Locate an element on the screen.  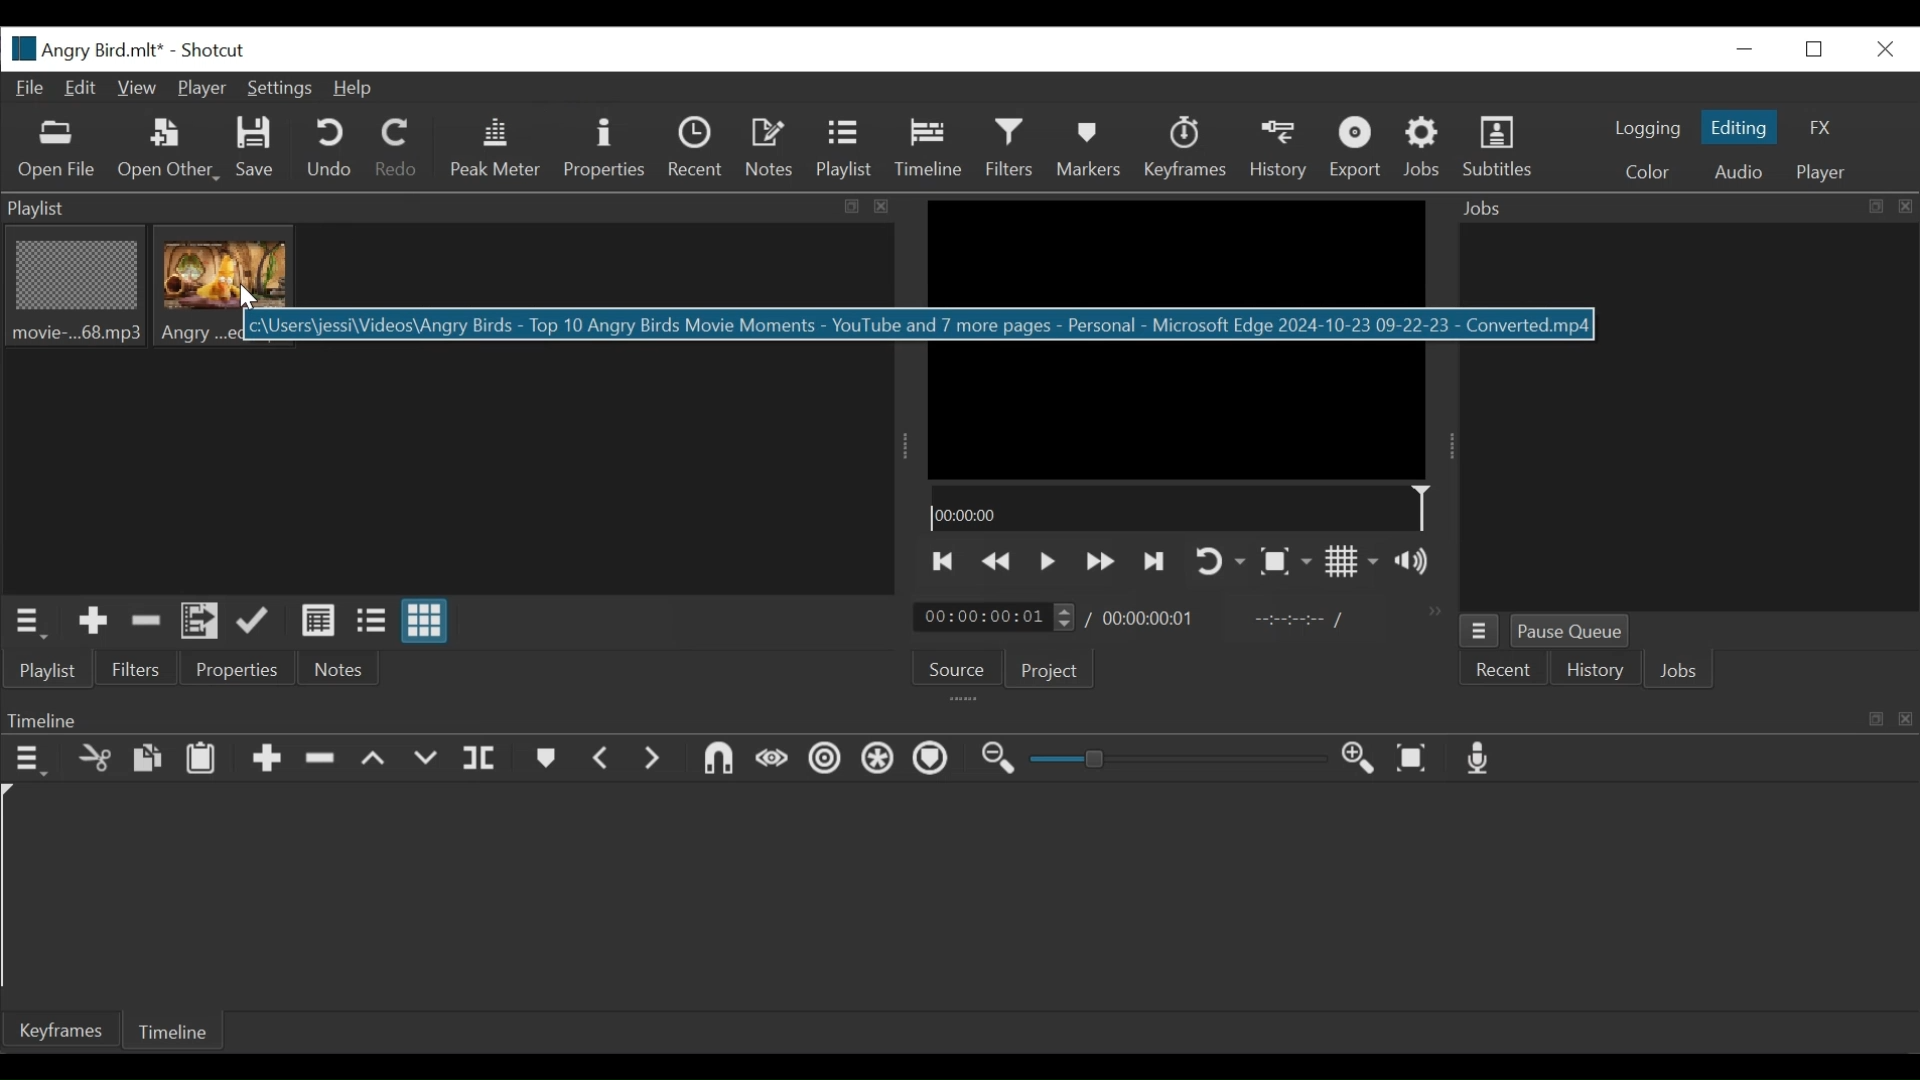
Show volume control is located at coordinates (1419, 562).